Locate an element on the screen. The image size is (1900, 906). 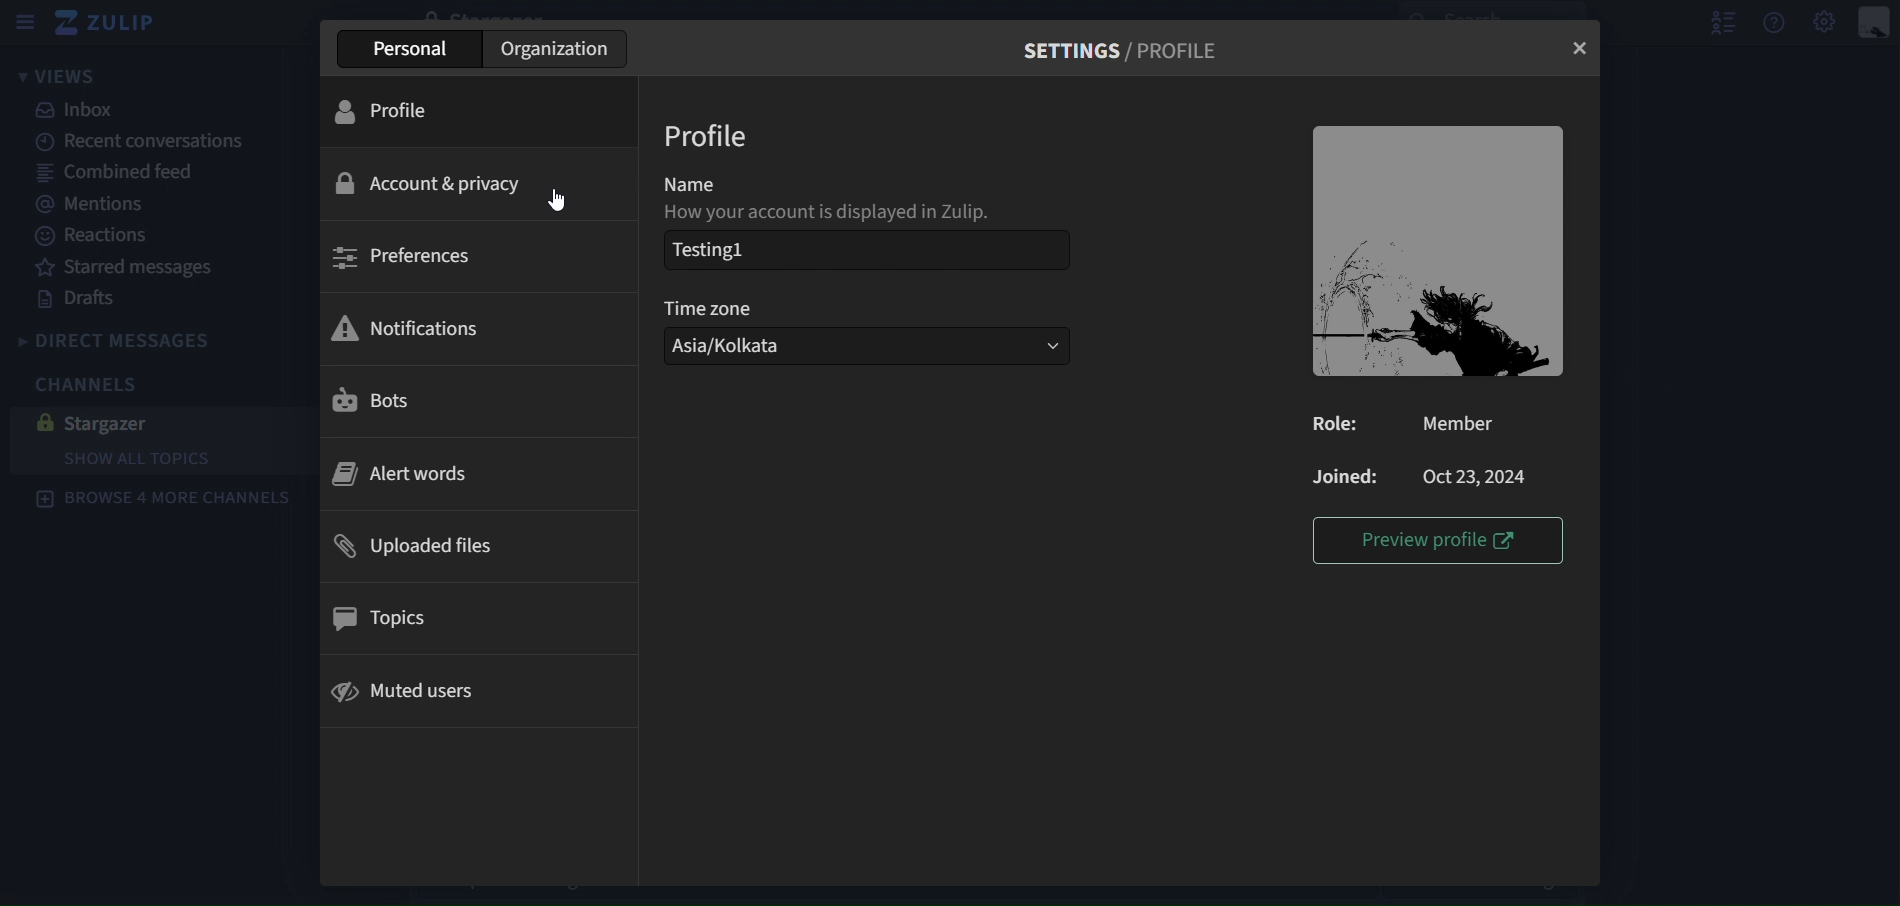
channels is located at coordinates (89, 384).